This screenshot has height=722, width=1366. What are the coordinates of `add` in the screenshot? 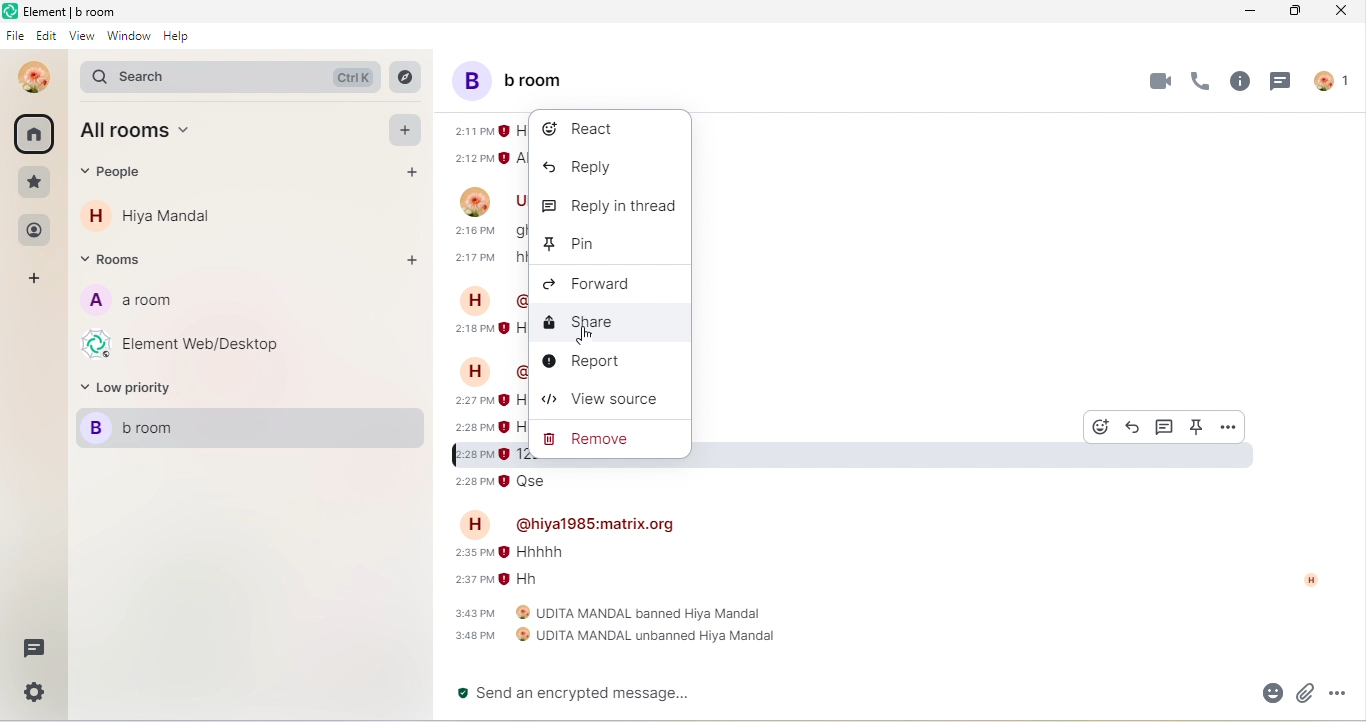 It's located at (406, 132).